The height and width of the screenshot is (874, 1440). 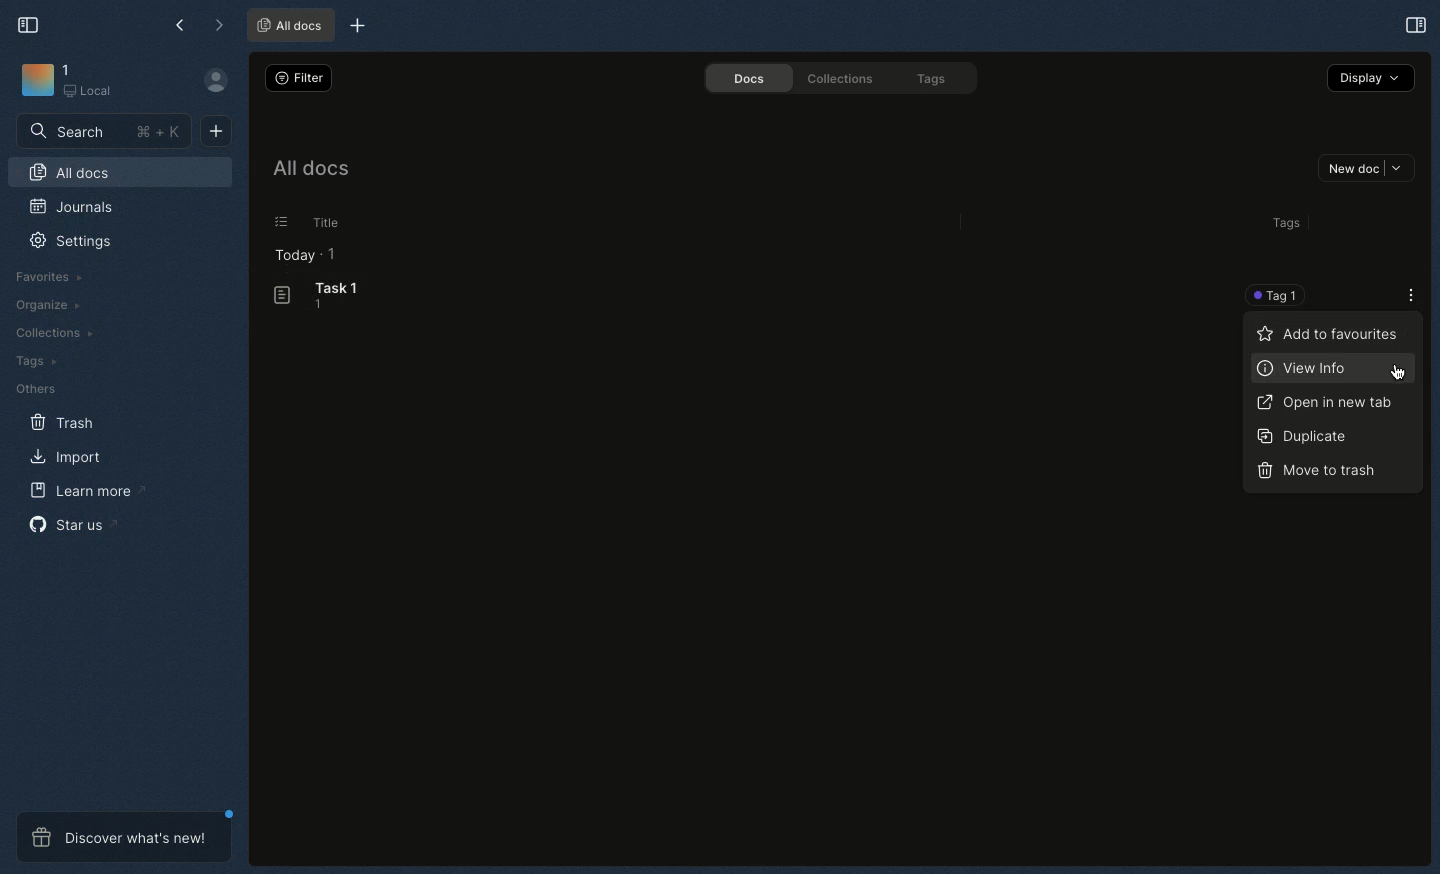 I want to click on Learn more, so click(x=87, y=491).